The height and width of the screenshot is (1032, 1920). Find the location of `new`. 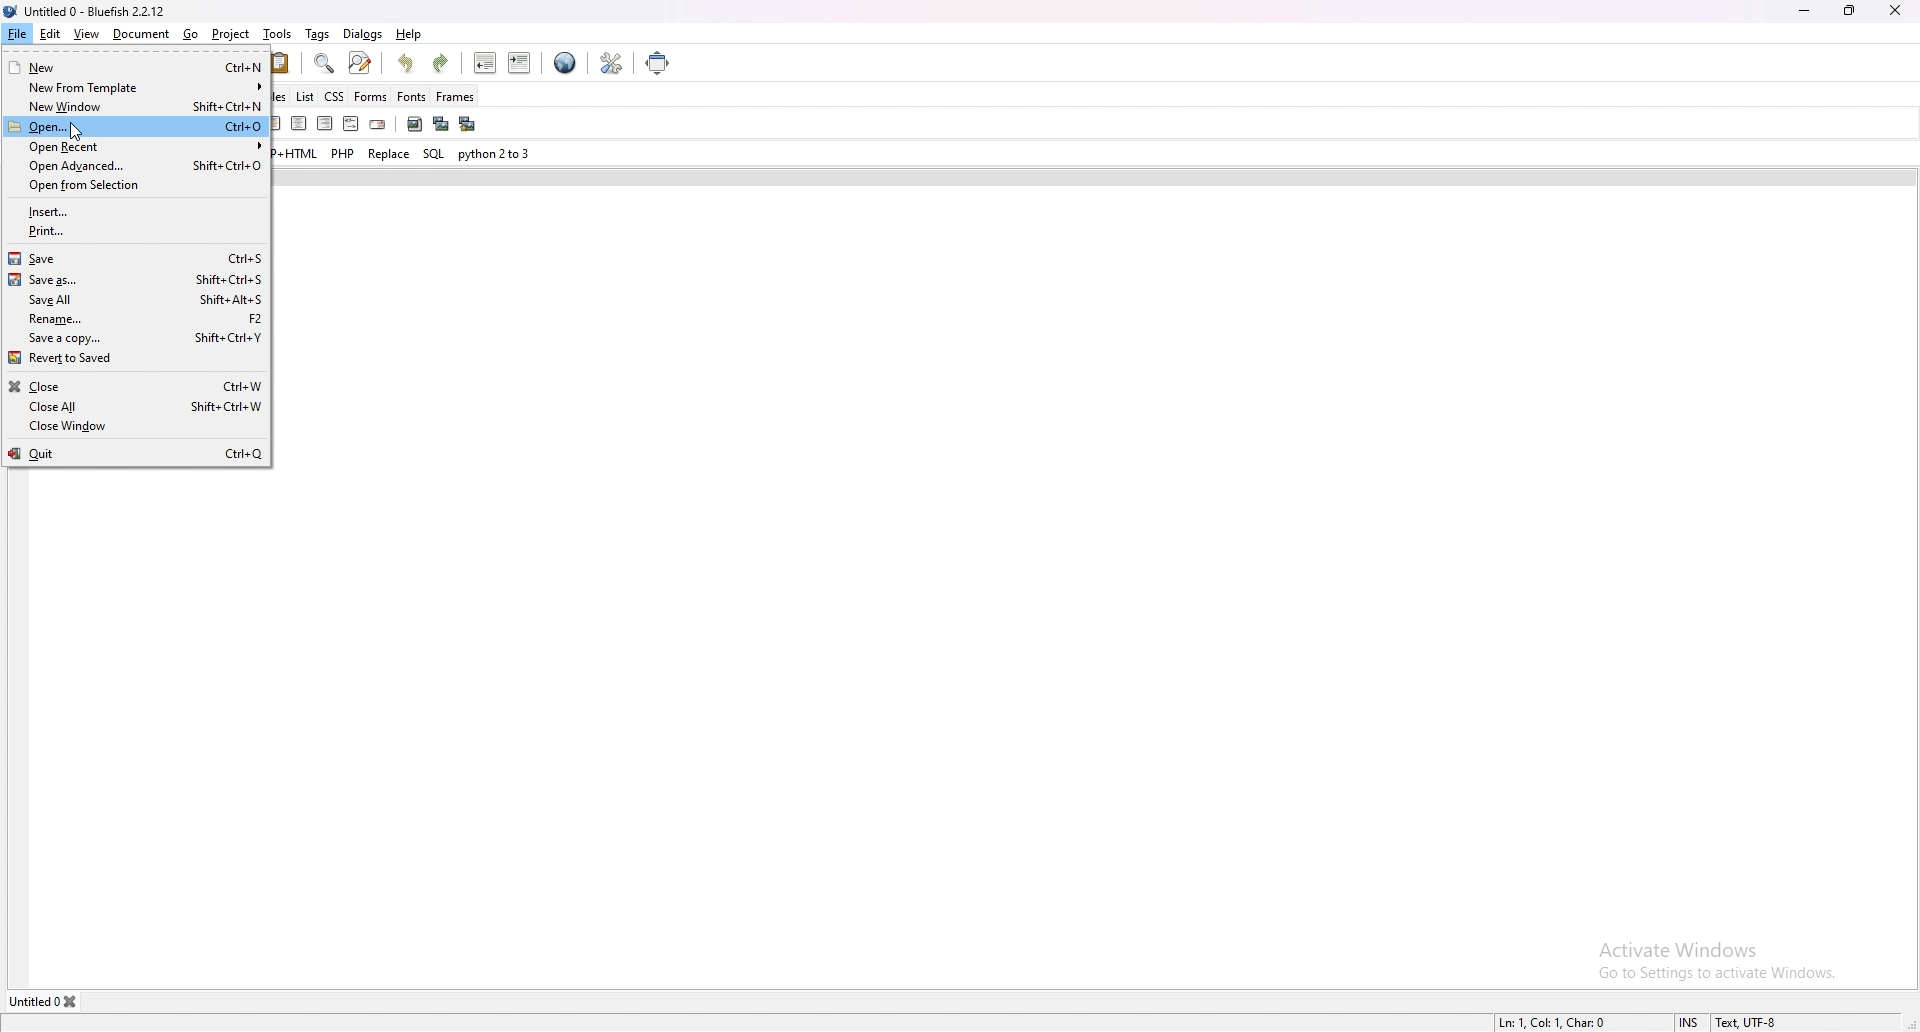

new is located at coordinates (50, 68).